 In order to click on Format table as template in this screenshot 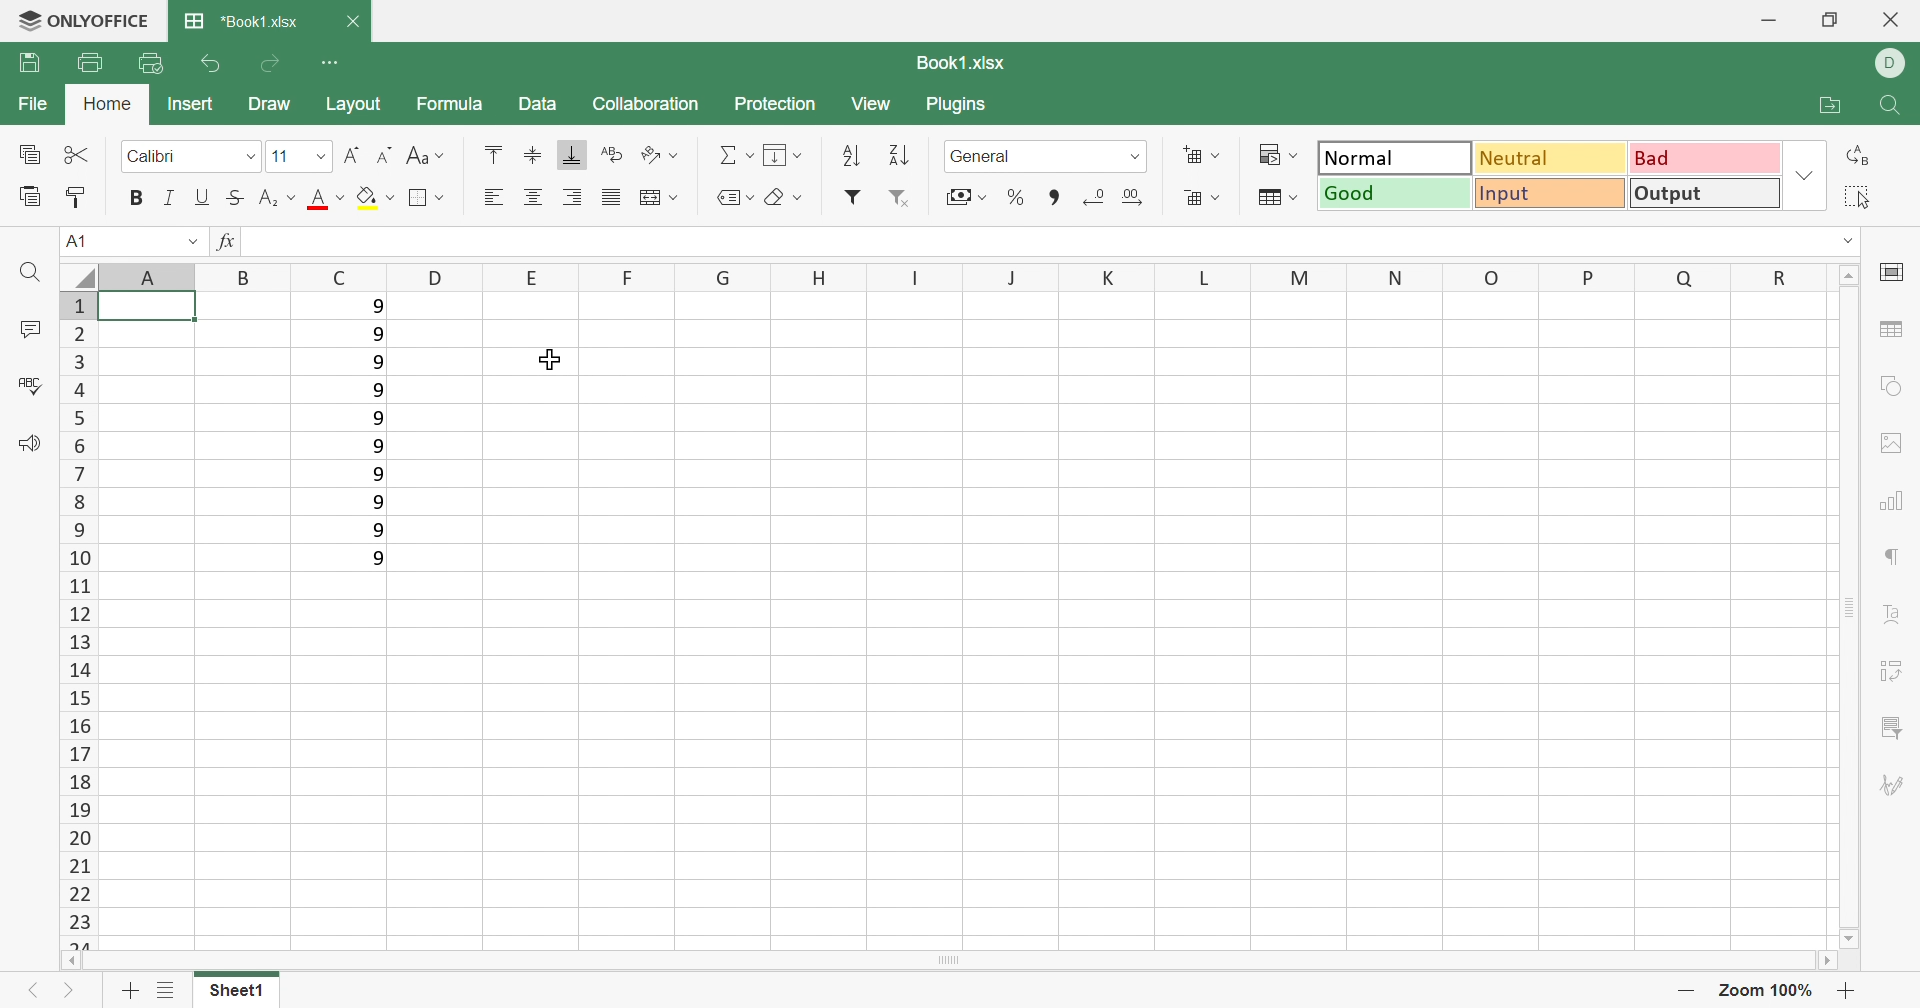, I will do `click(1277, 197)`.